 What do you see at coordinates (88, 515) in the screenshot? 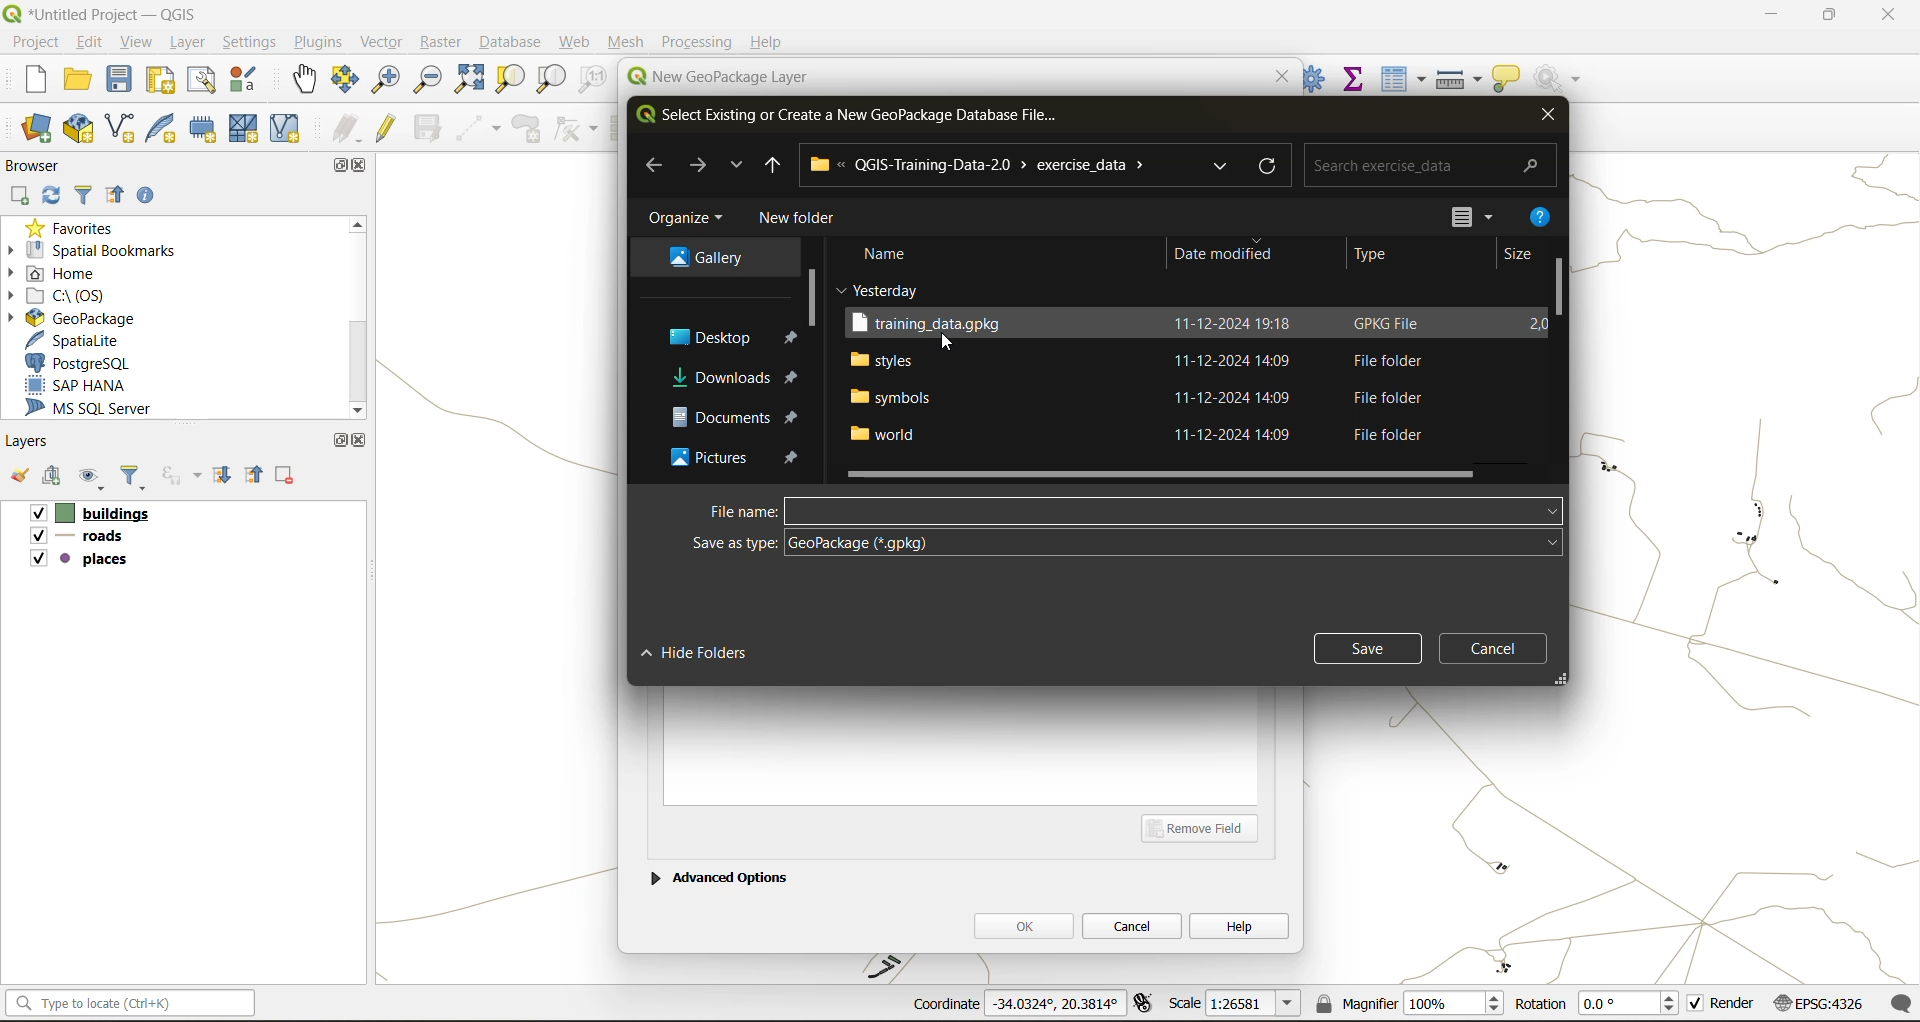
I see `buildings` at bounding box center [88, 515].